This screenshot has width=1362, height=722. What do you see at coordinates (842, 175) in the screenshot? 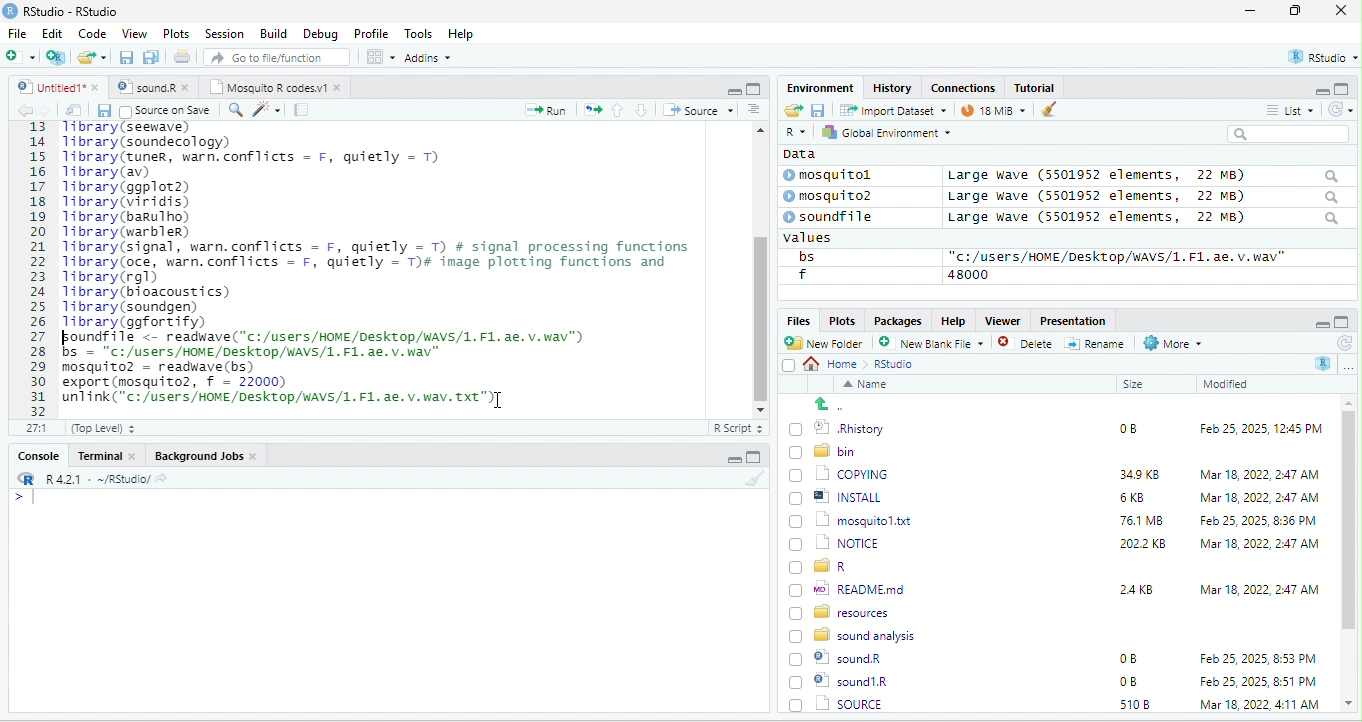
I see `© mosquitol` at bounding box center [842, 175].